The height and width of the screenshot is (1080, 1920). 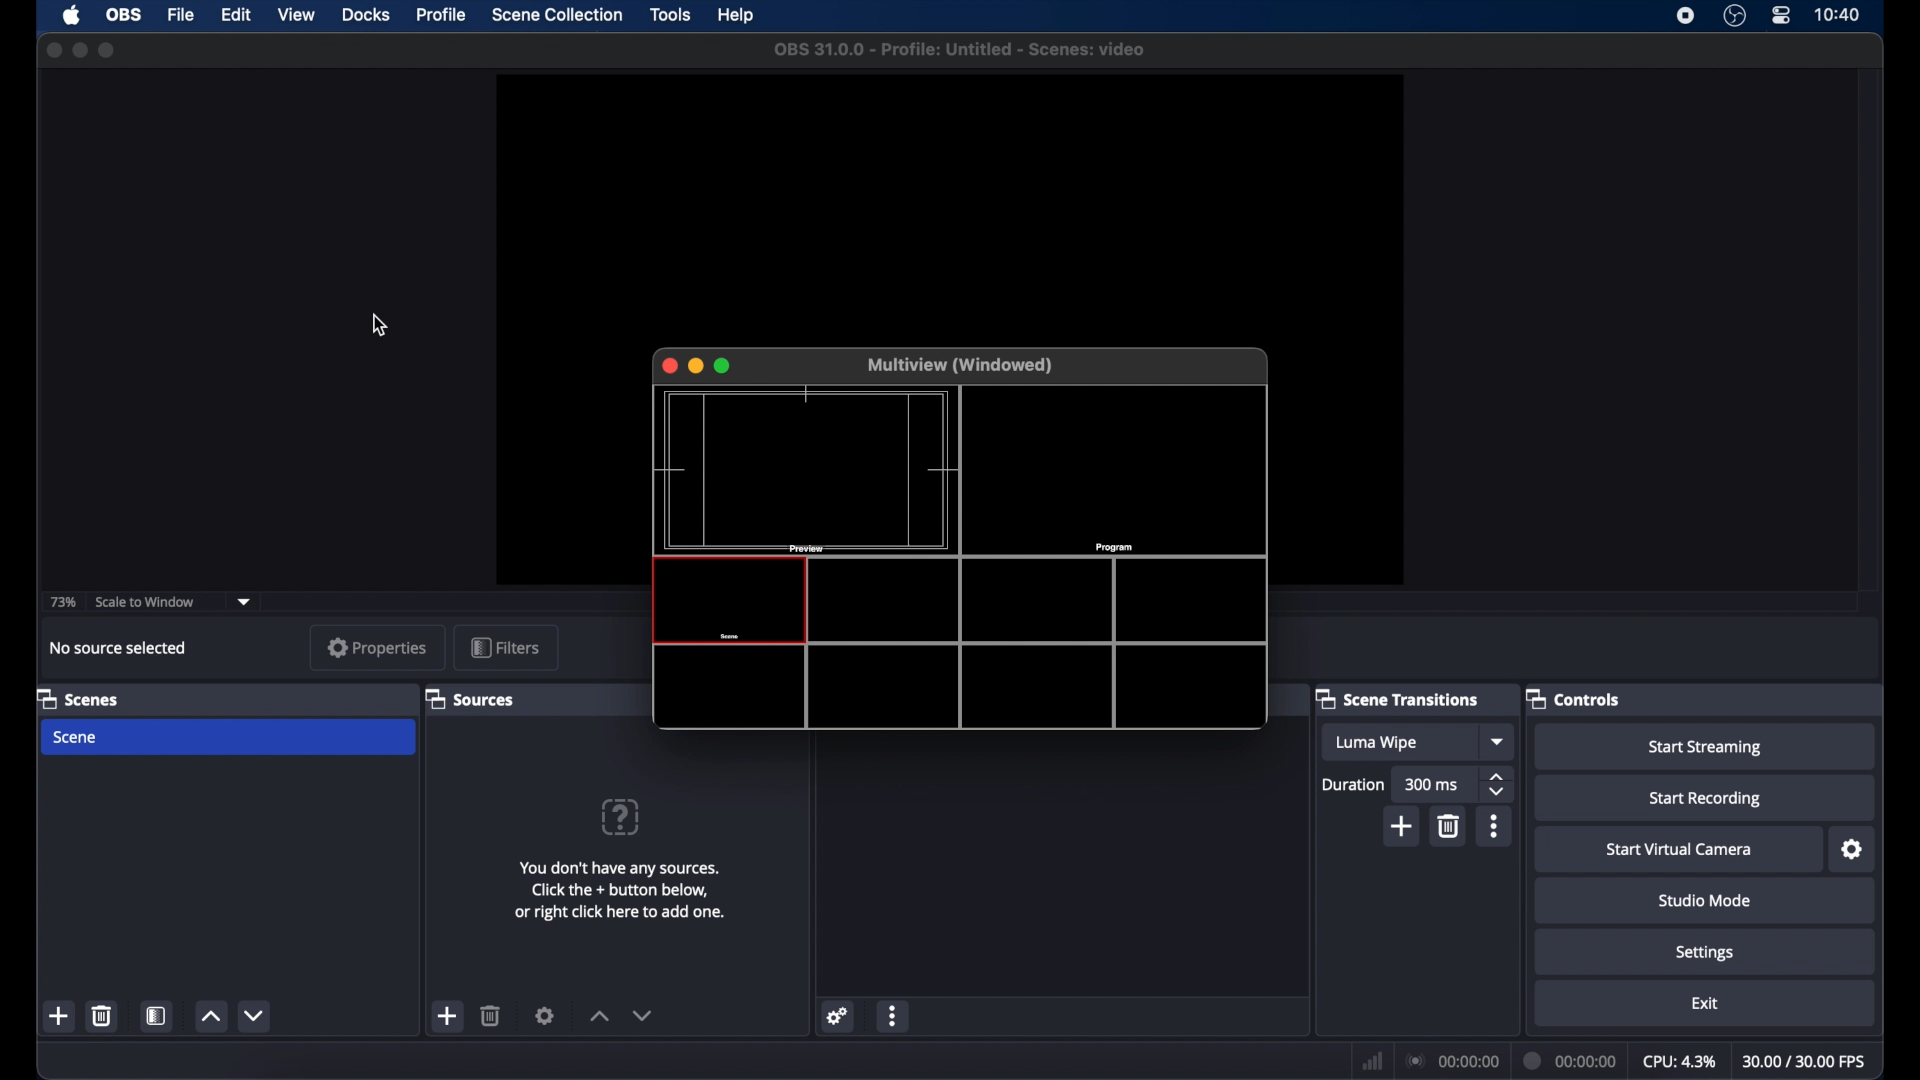 I want to click on settings, so click(x=1705, y=951).